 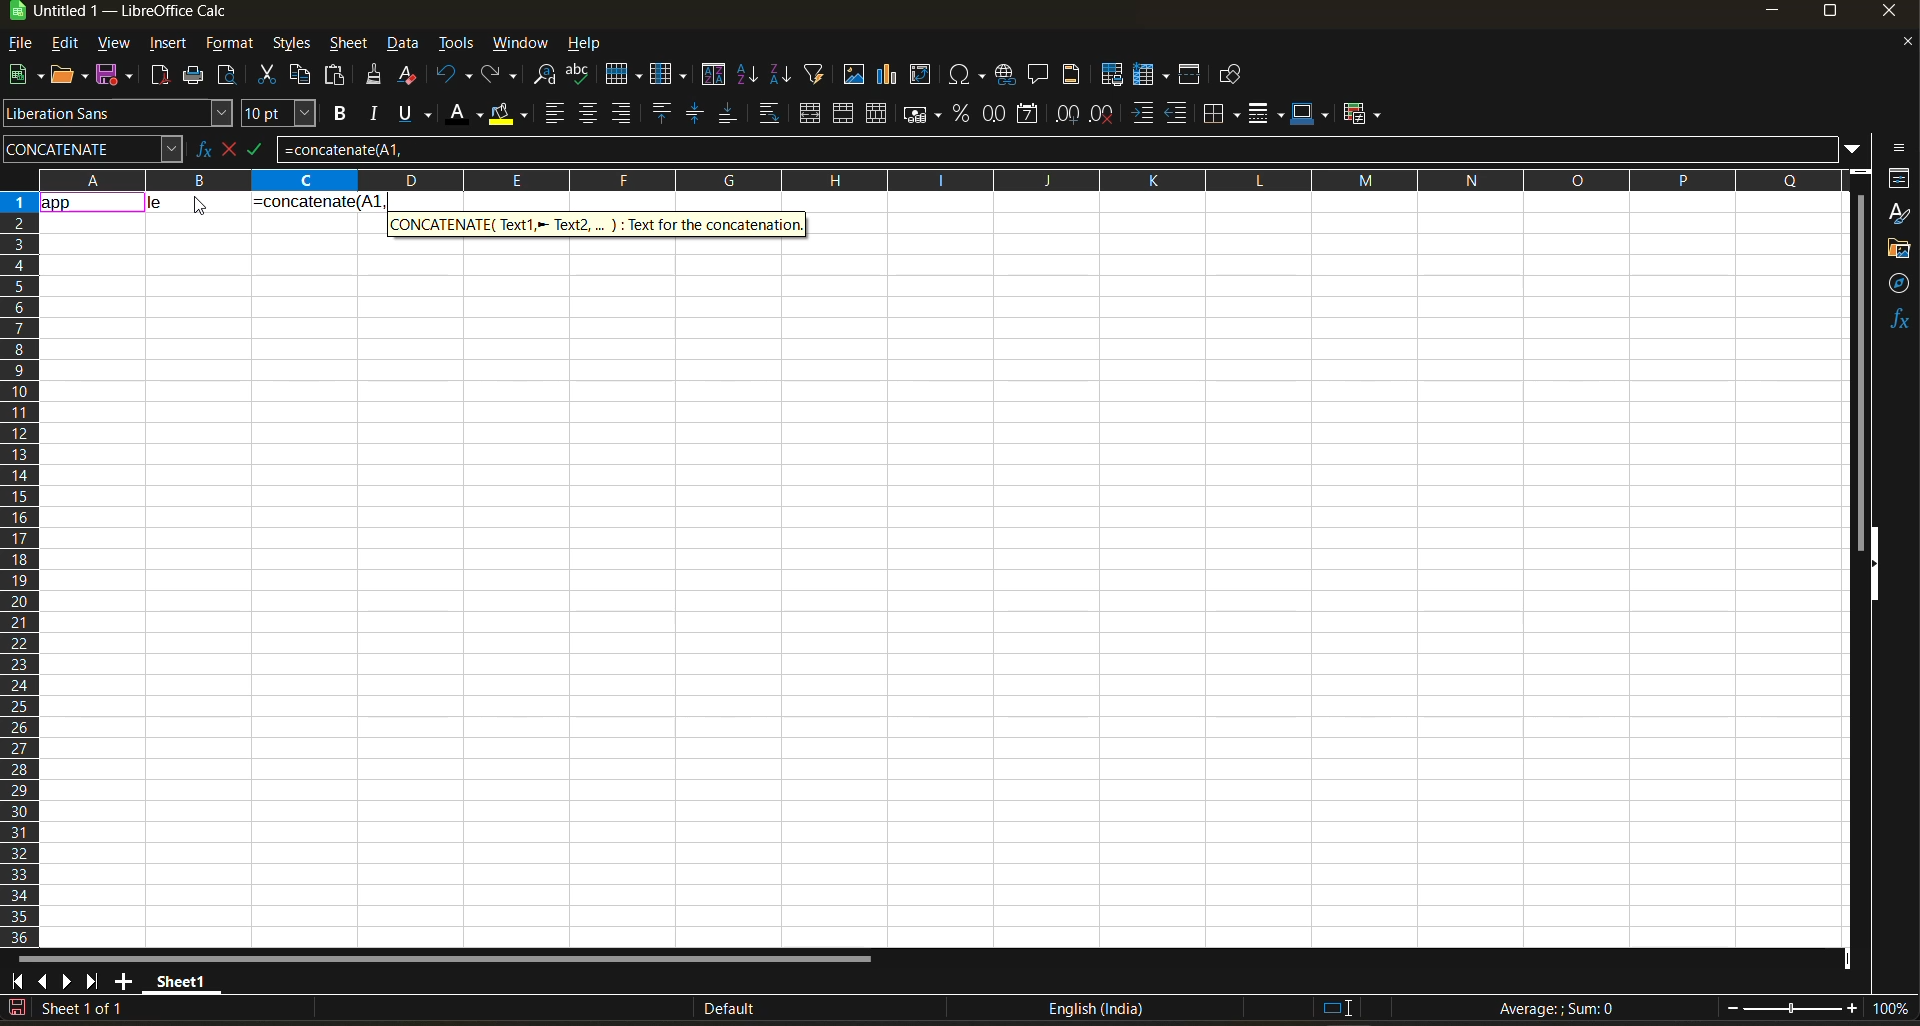 I want to click on new, so click(x=23, y=76).